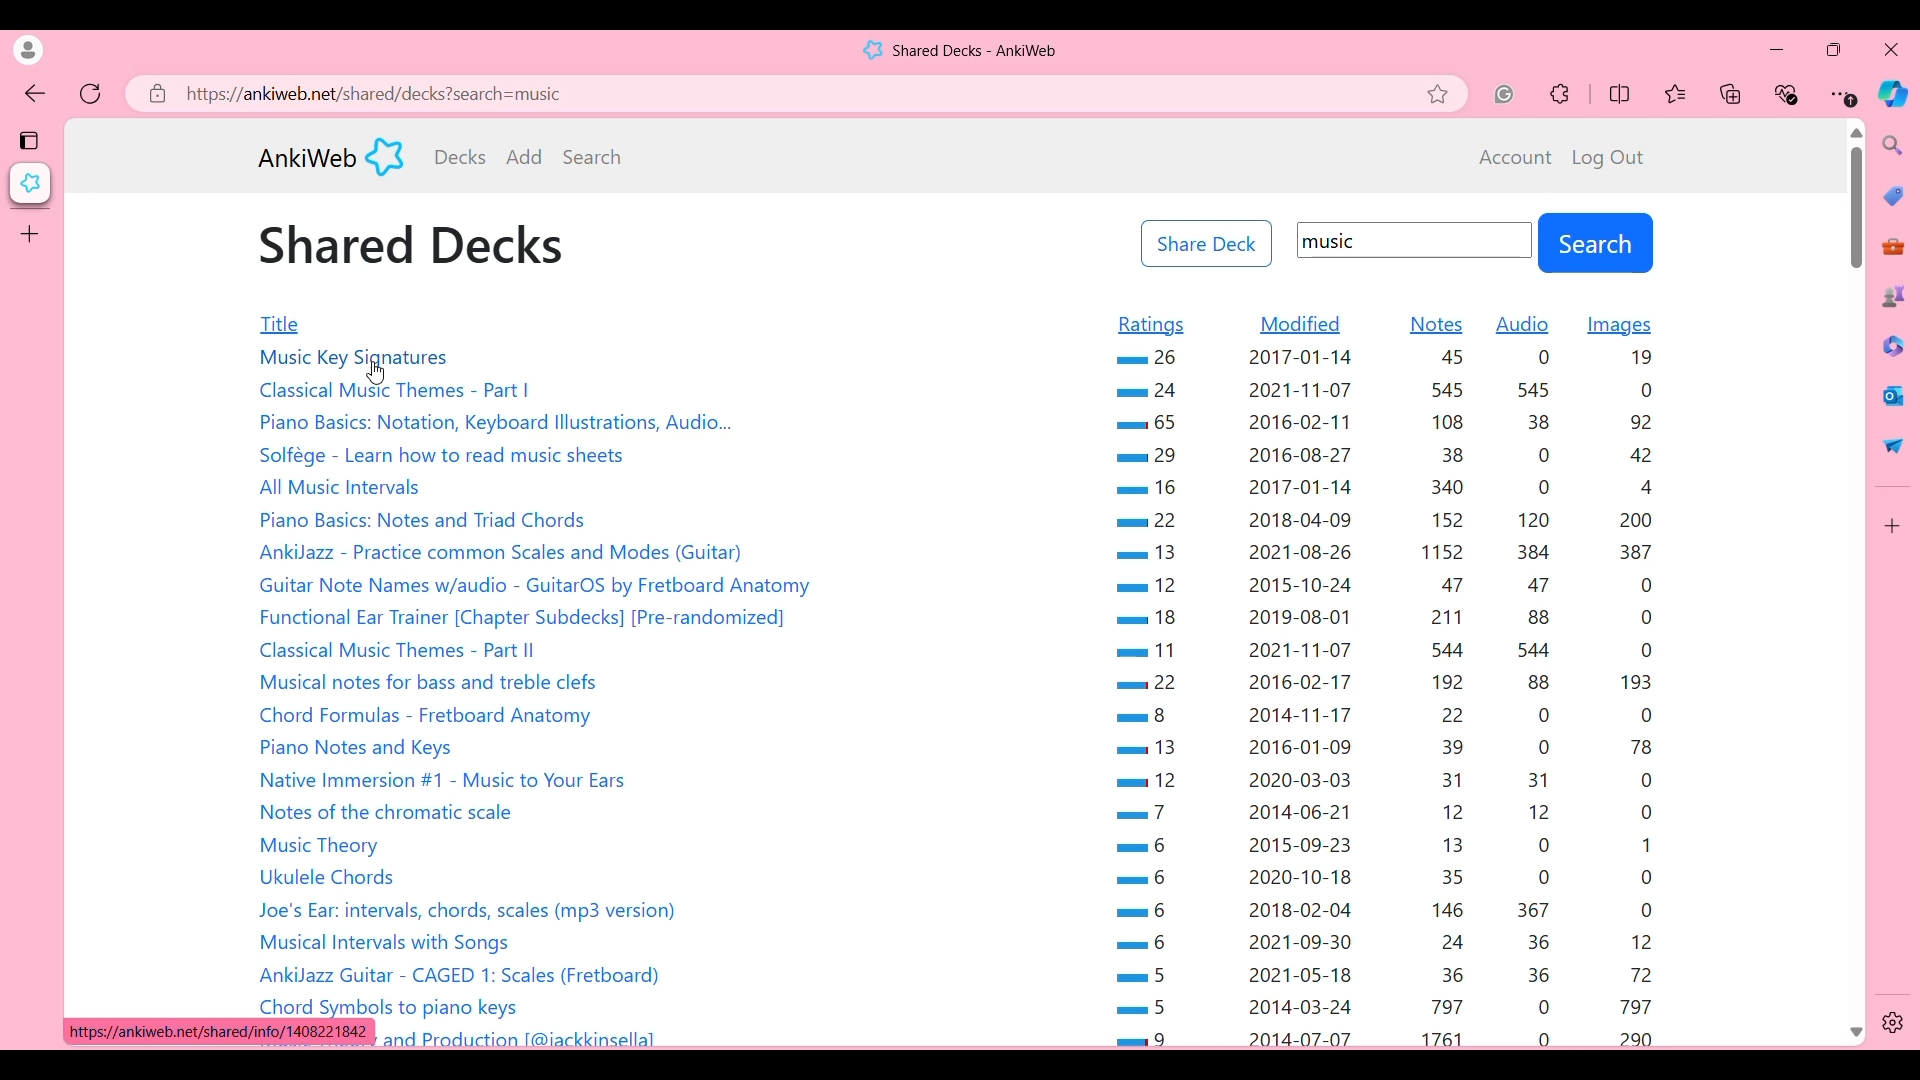  I want to click on Show browser in a smaller tab, so click(1834, 49).